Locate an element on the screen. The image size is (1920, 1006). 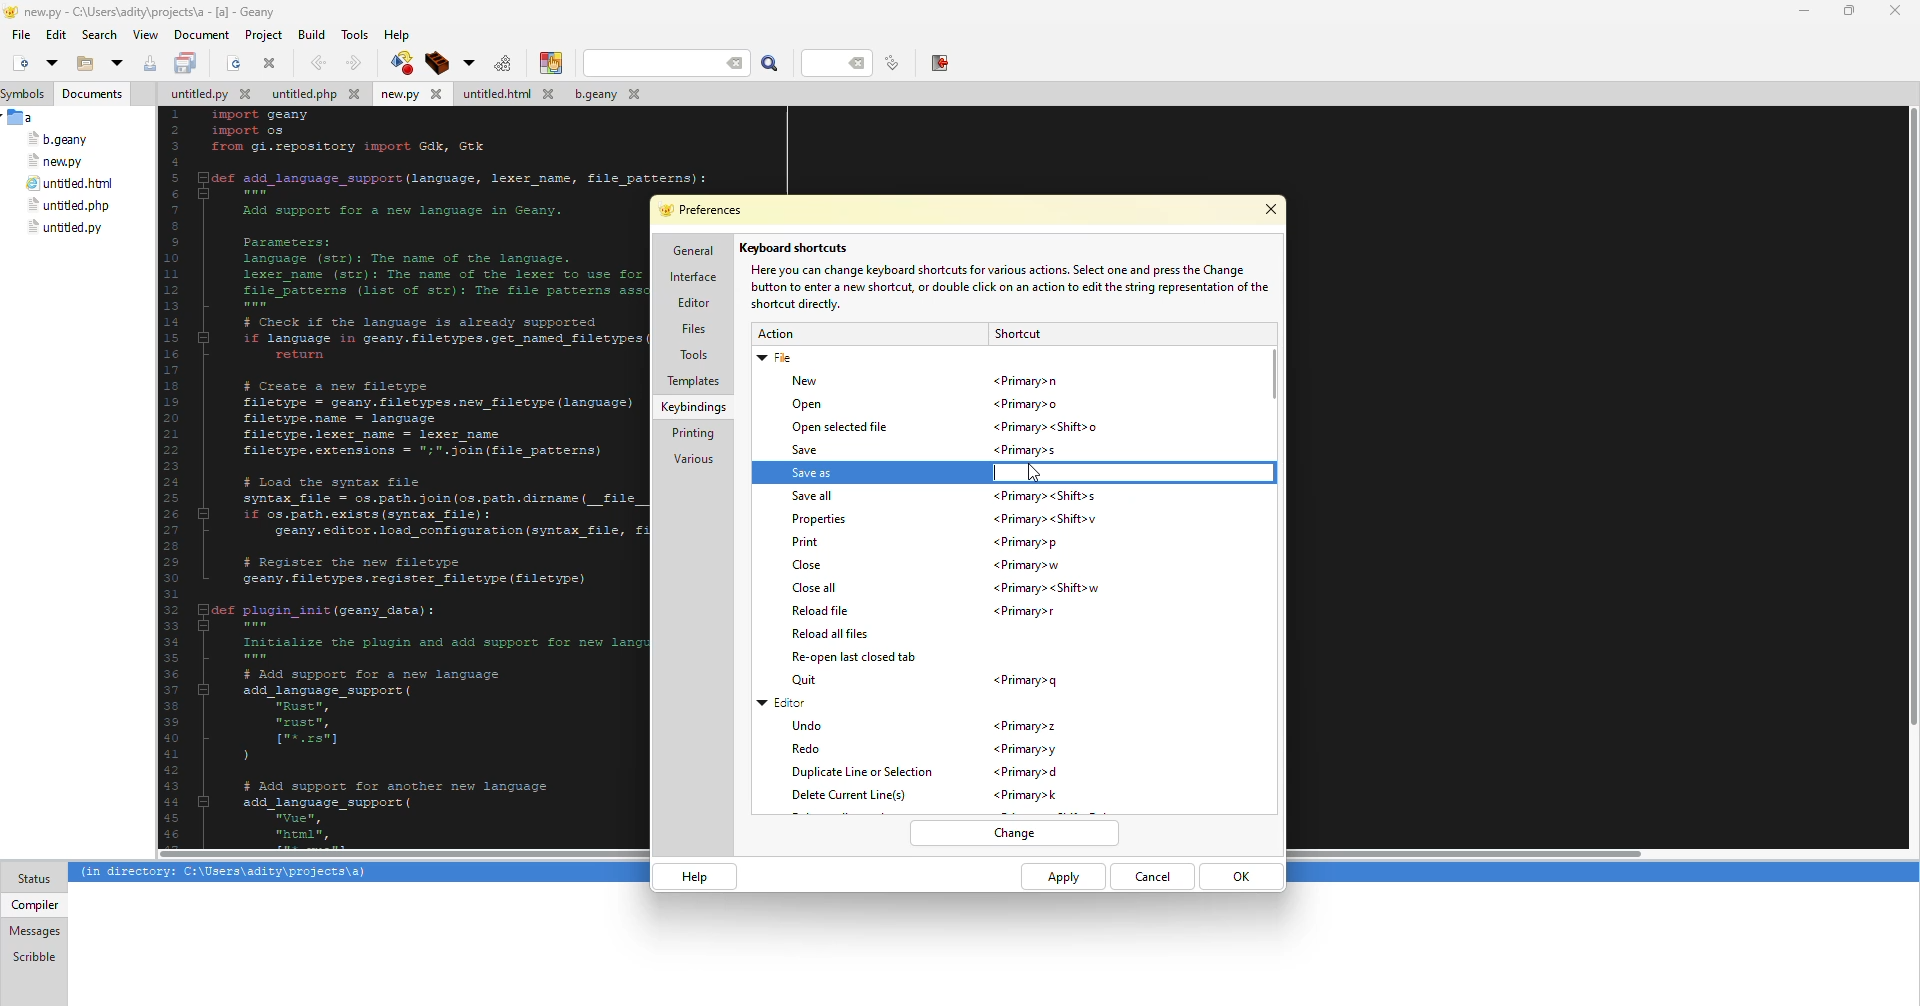
help is located at coordinates (398, 34).